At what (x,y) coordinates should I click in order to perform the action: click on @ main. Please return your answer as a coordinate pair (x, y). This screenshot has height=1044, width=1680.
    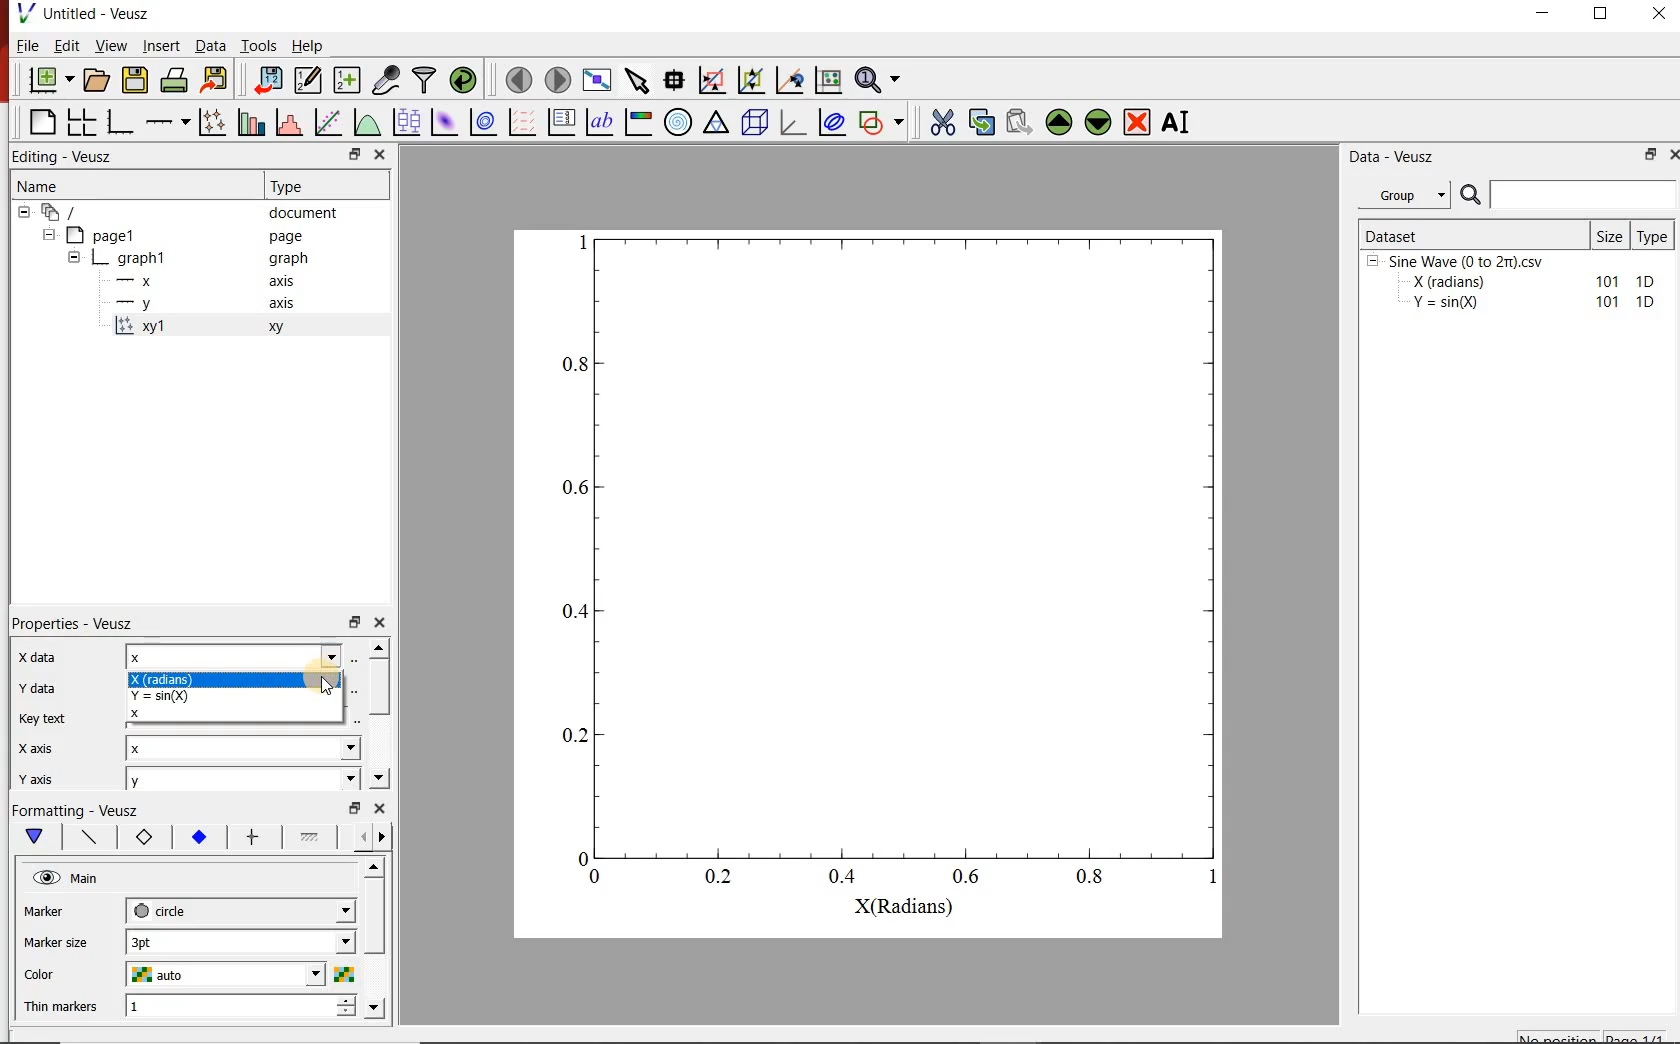
    Looking at the image, I should click on (65, 879).